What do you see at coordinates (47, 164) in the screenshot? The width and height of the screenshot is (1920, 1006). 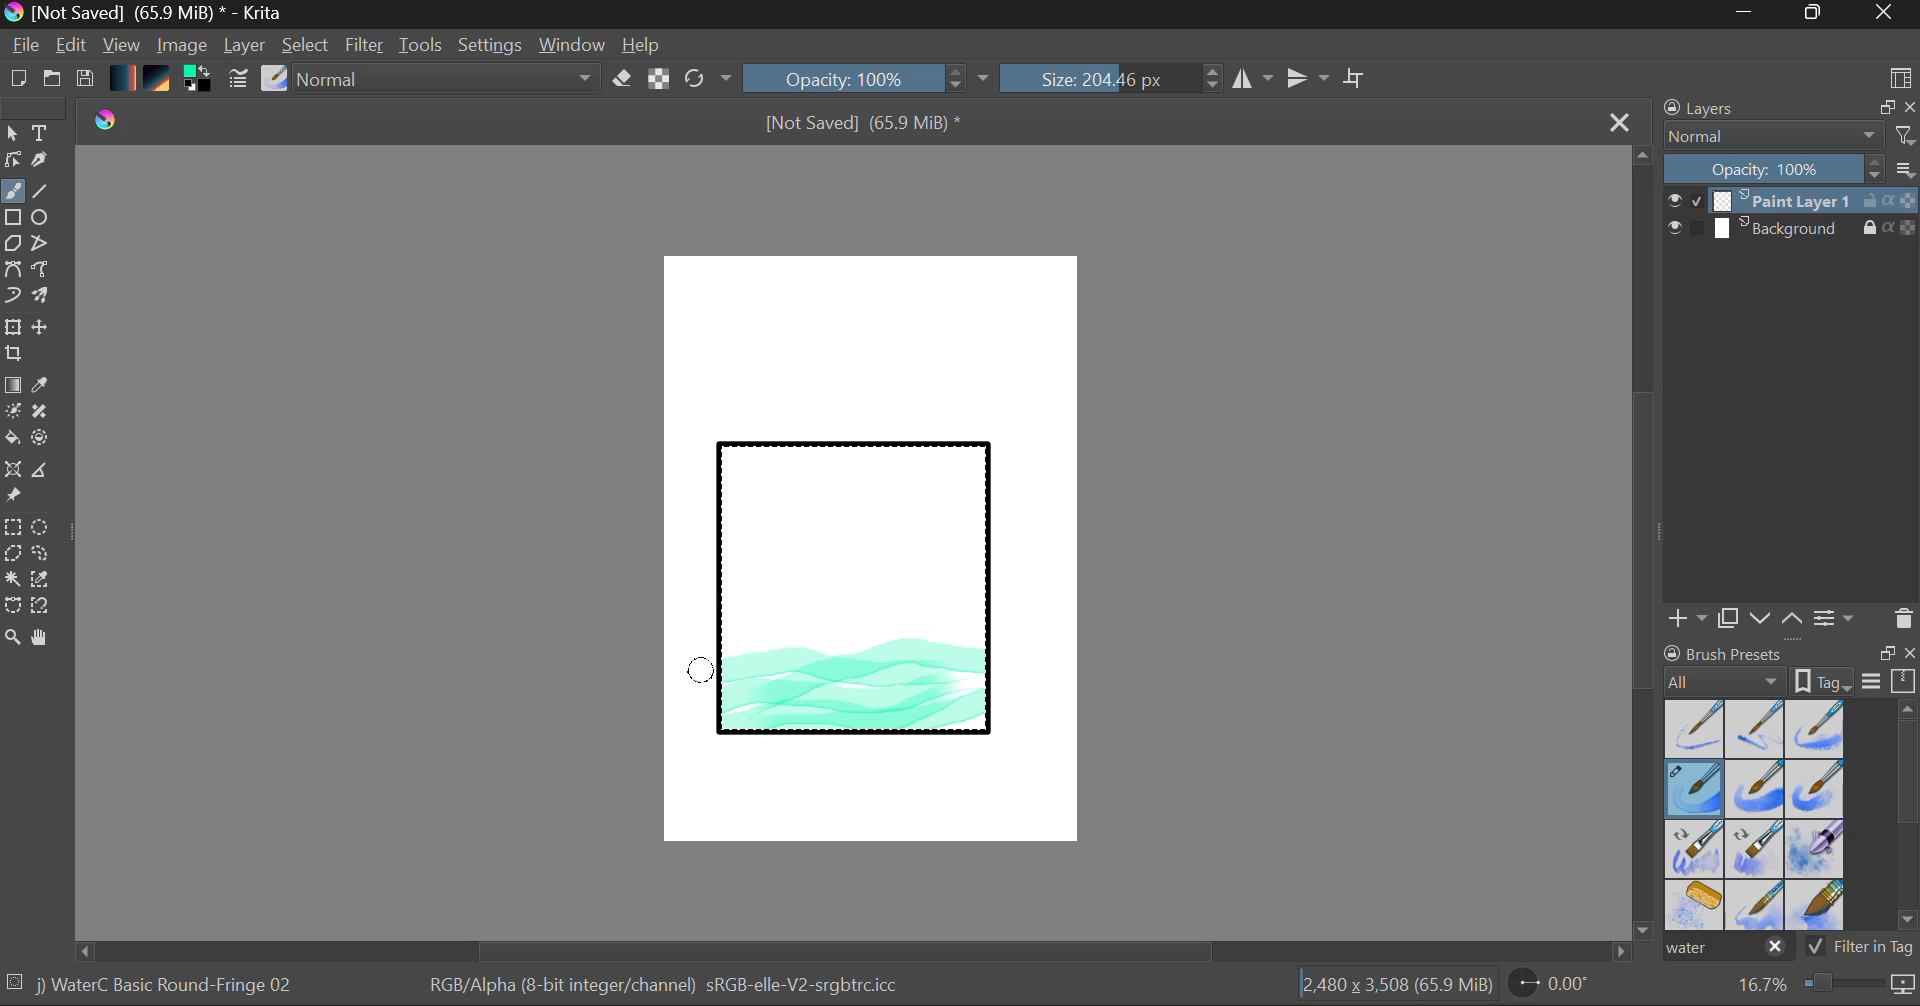 I see `Calligraphic Tool` at bounding box center [47, 164].